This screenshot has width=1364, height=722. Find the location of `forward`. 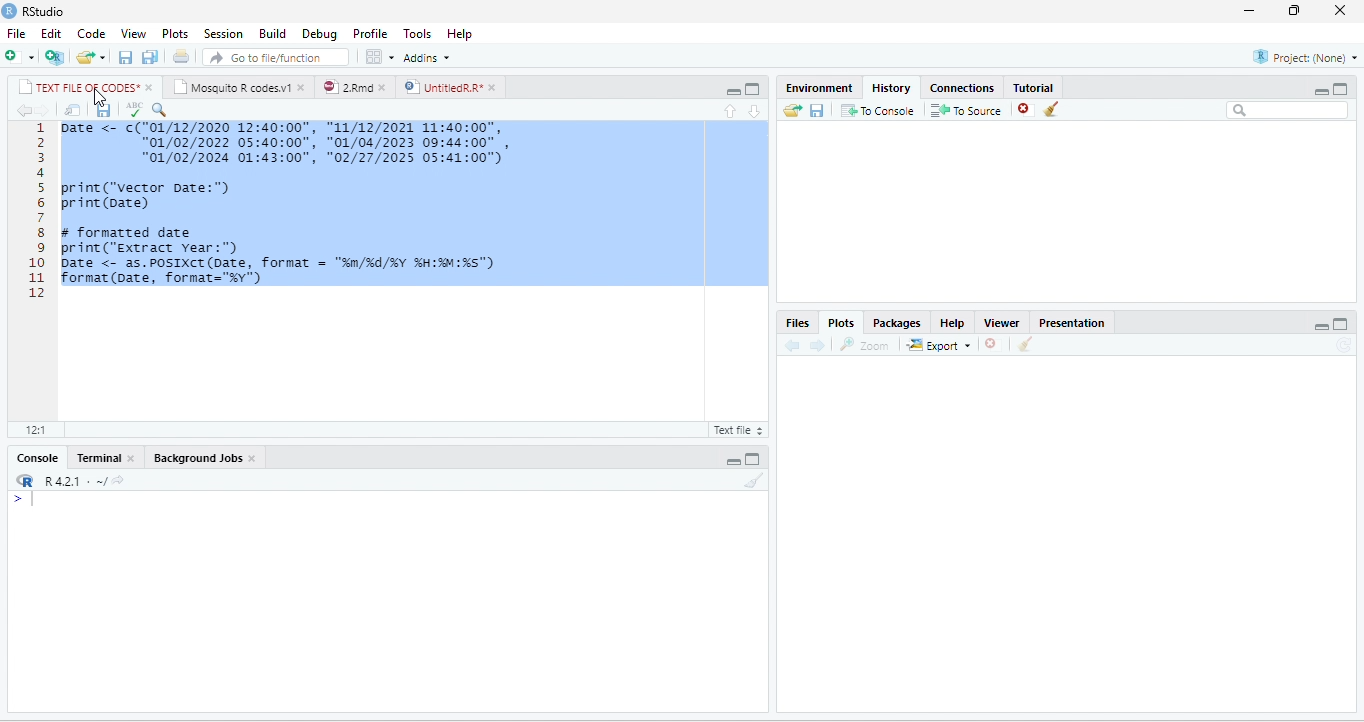

forward is located at coordinates (43, 110).